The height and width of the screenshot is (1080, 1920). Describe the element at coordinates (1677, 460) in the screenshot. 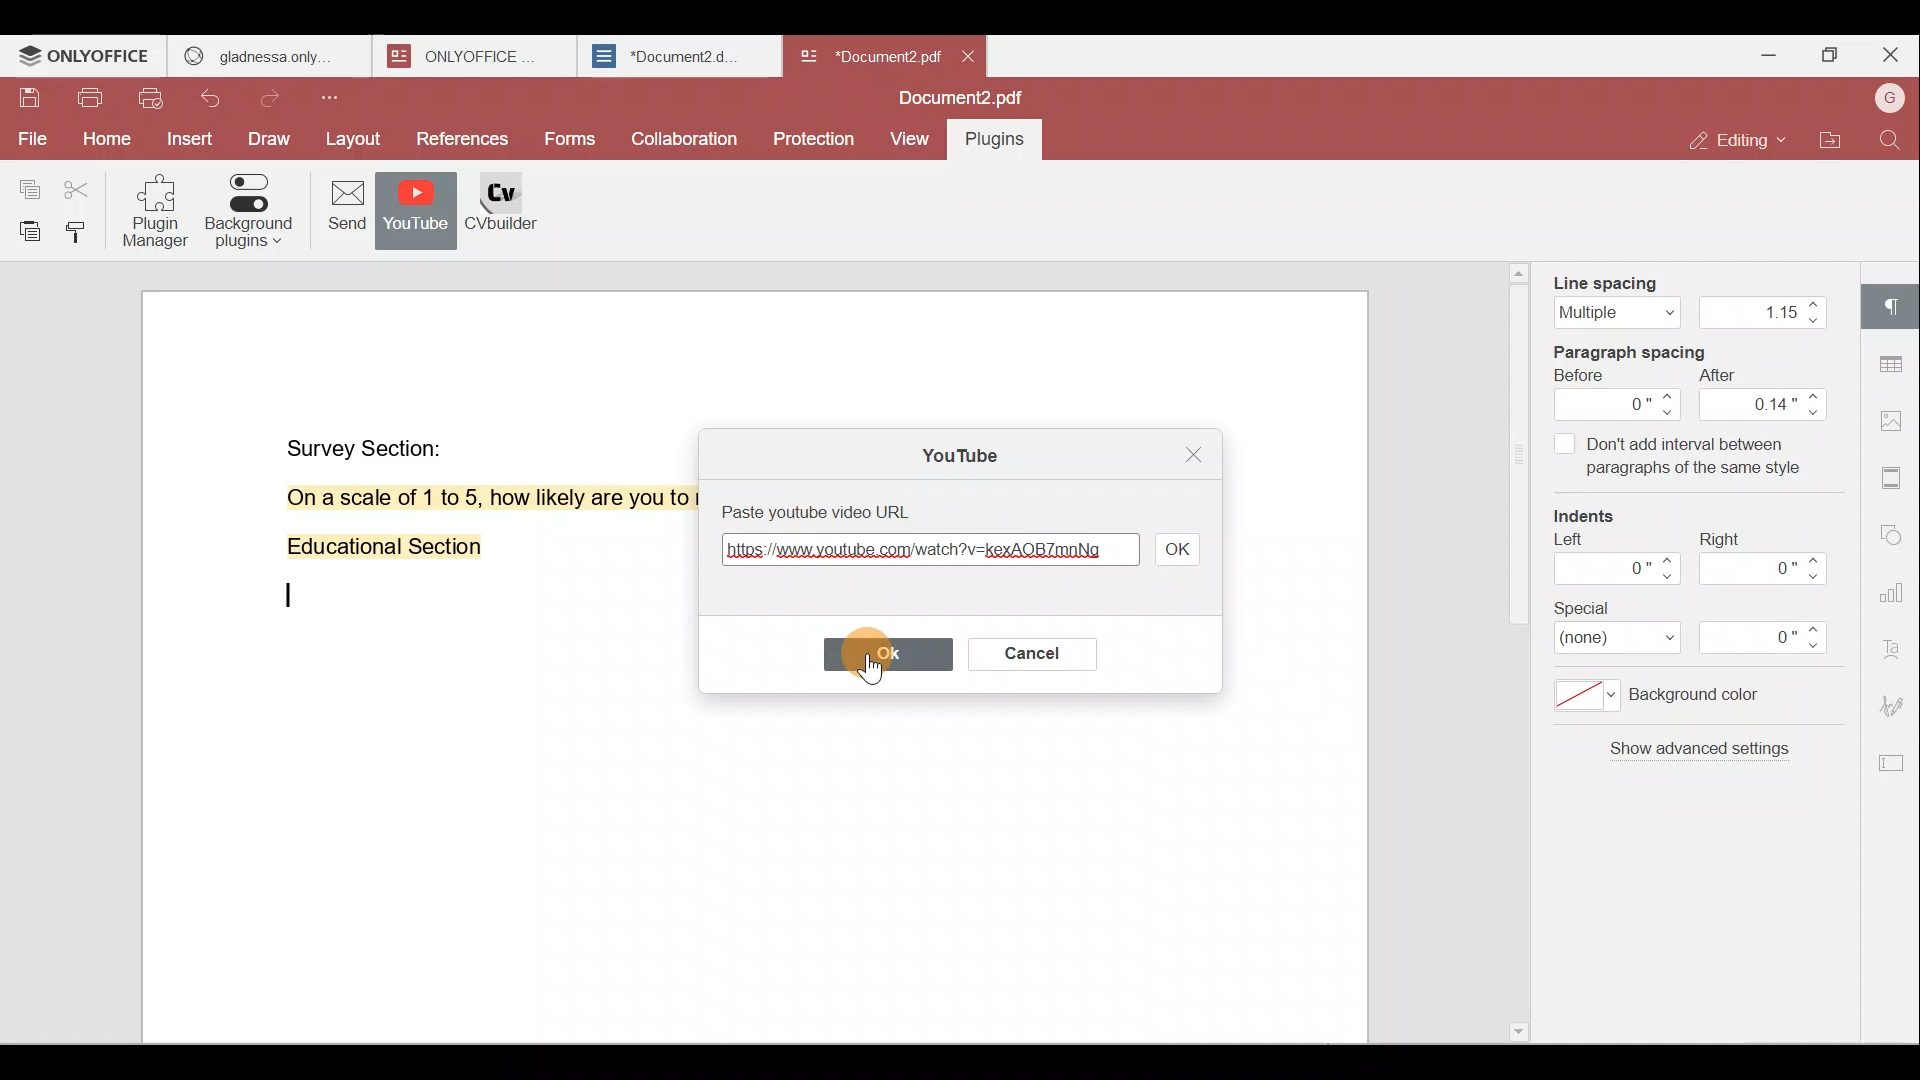

I see `Don't add interval between
paragraphs of the same style` at that location.